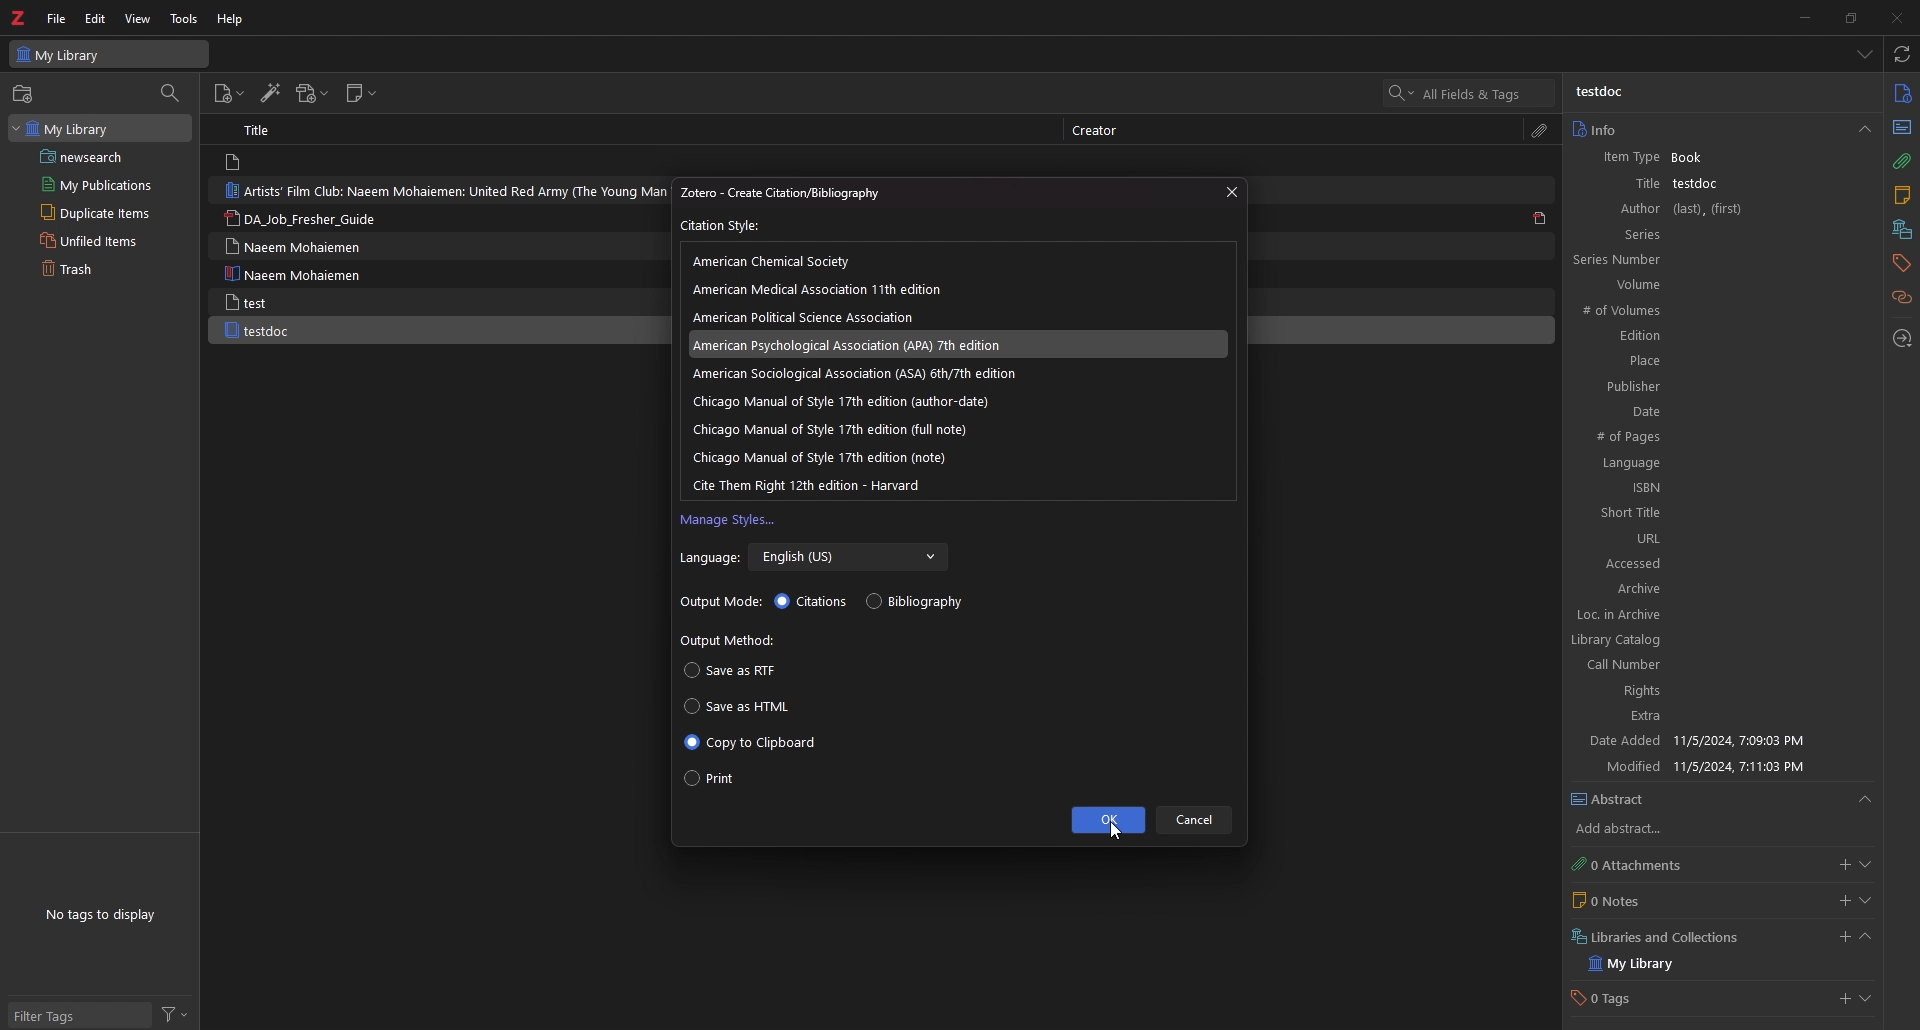 The width and height of the screenshot is (1920, 1030). I want to click on filter items, so click(171, 92).